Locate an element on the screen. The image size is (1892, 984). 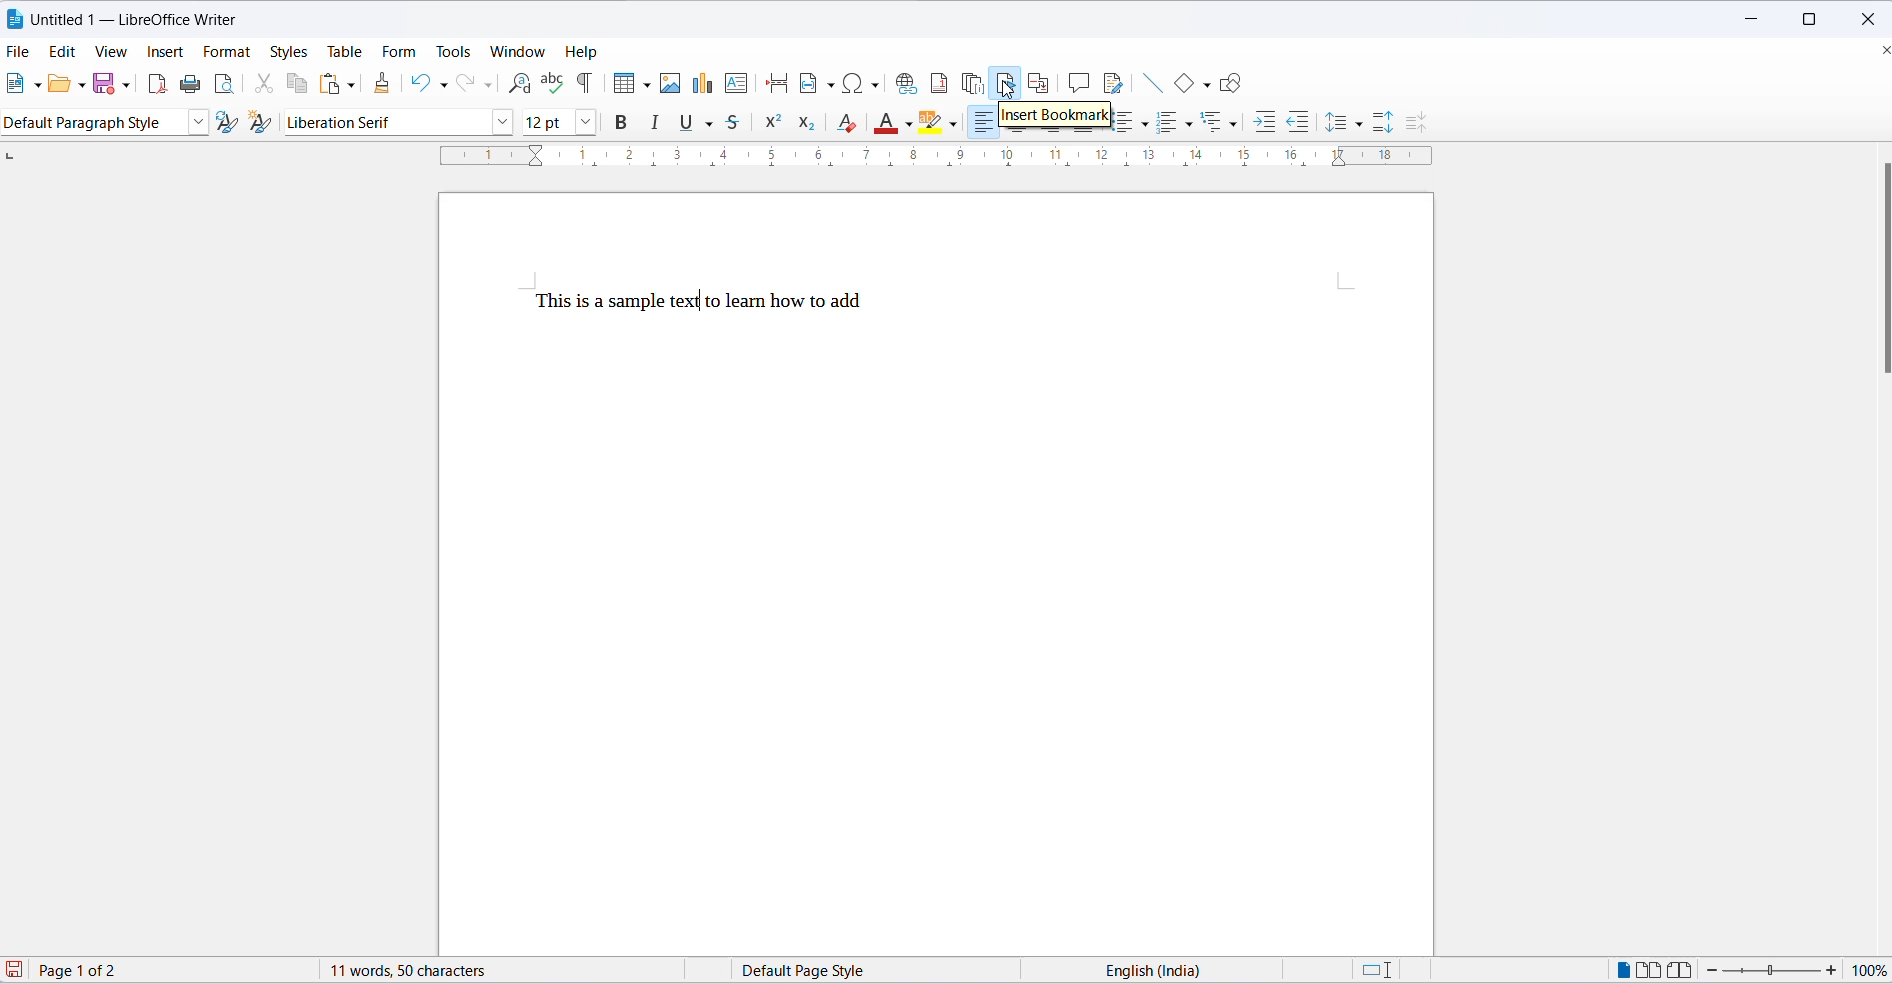
11 words, 50 characters is located at coordinates (412, 971).